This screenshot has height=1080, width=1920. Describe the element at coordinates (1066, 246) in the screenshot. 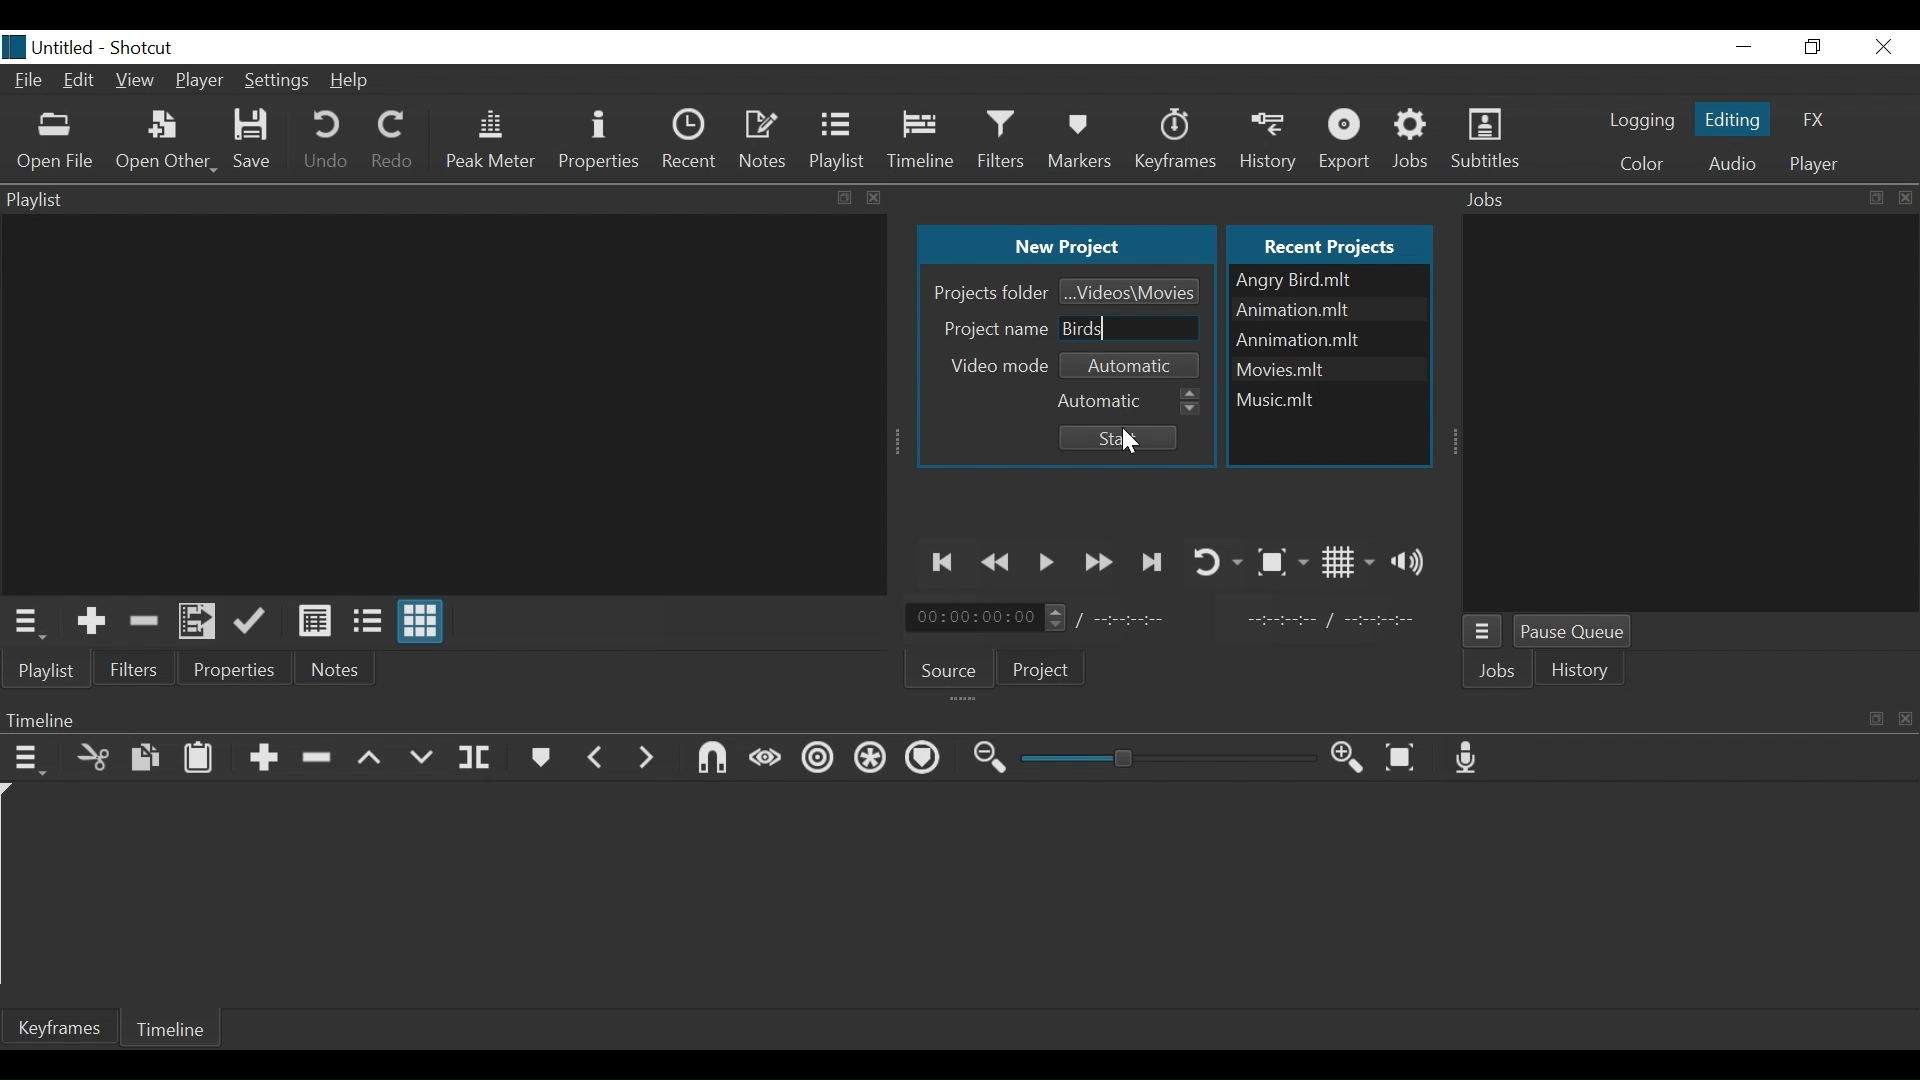

I see `New Project` at that location.